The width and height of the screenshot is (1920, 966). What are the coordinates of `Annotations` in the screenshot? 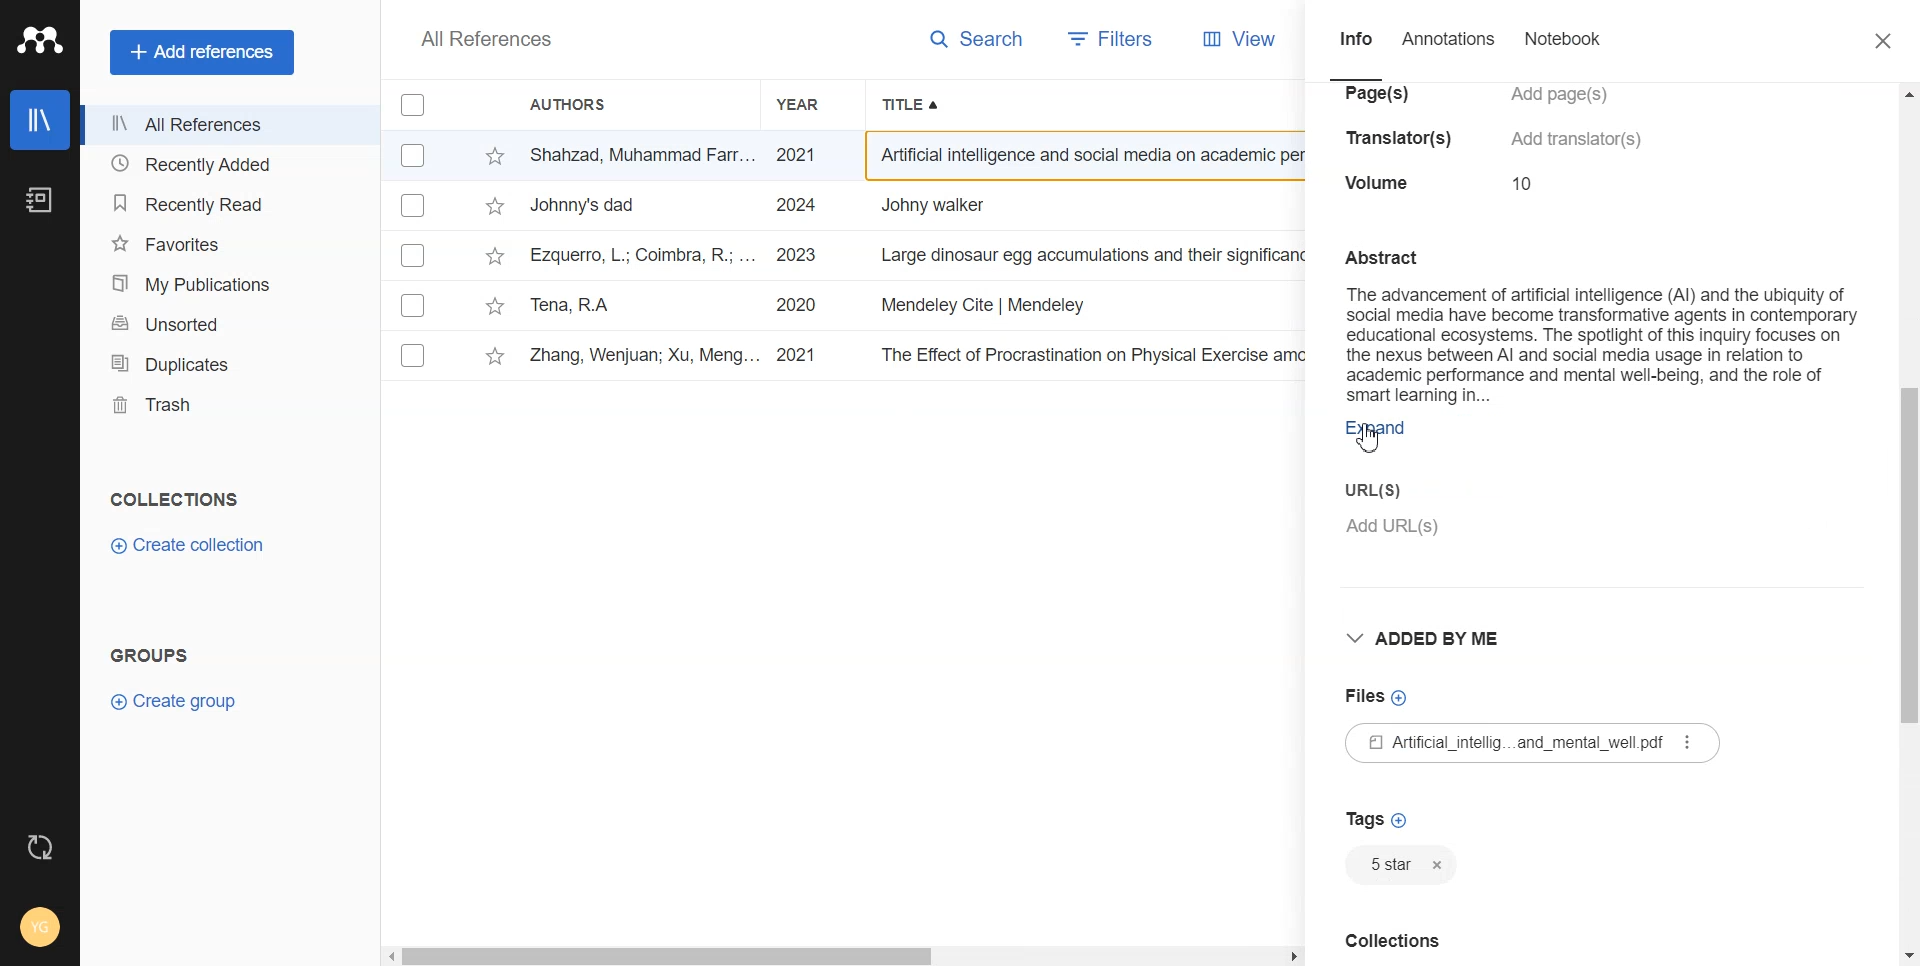 It's located at (1457, 38).